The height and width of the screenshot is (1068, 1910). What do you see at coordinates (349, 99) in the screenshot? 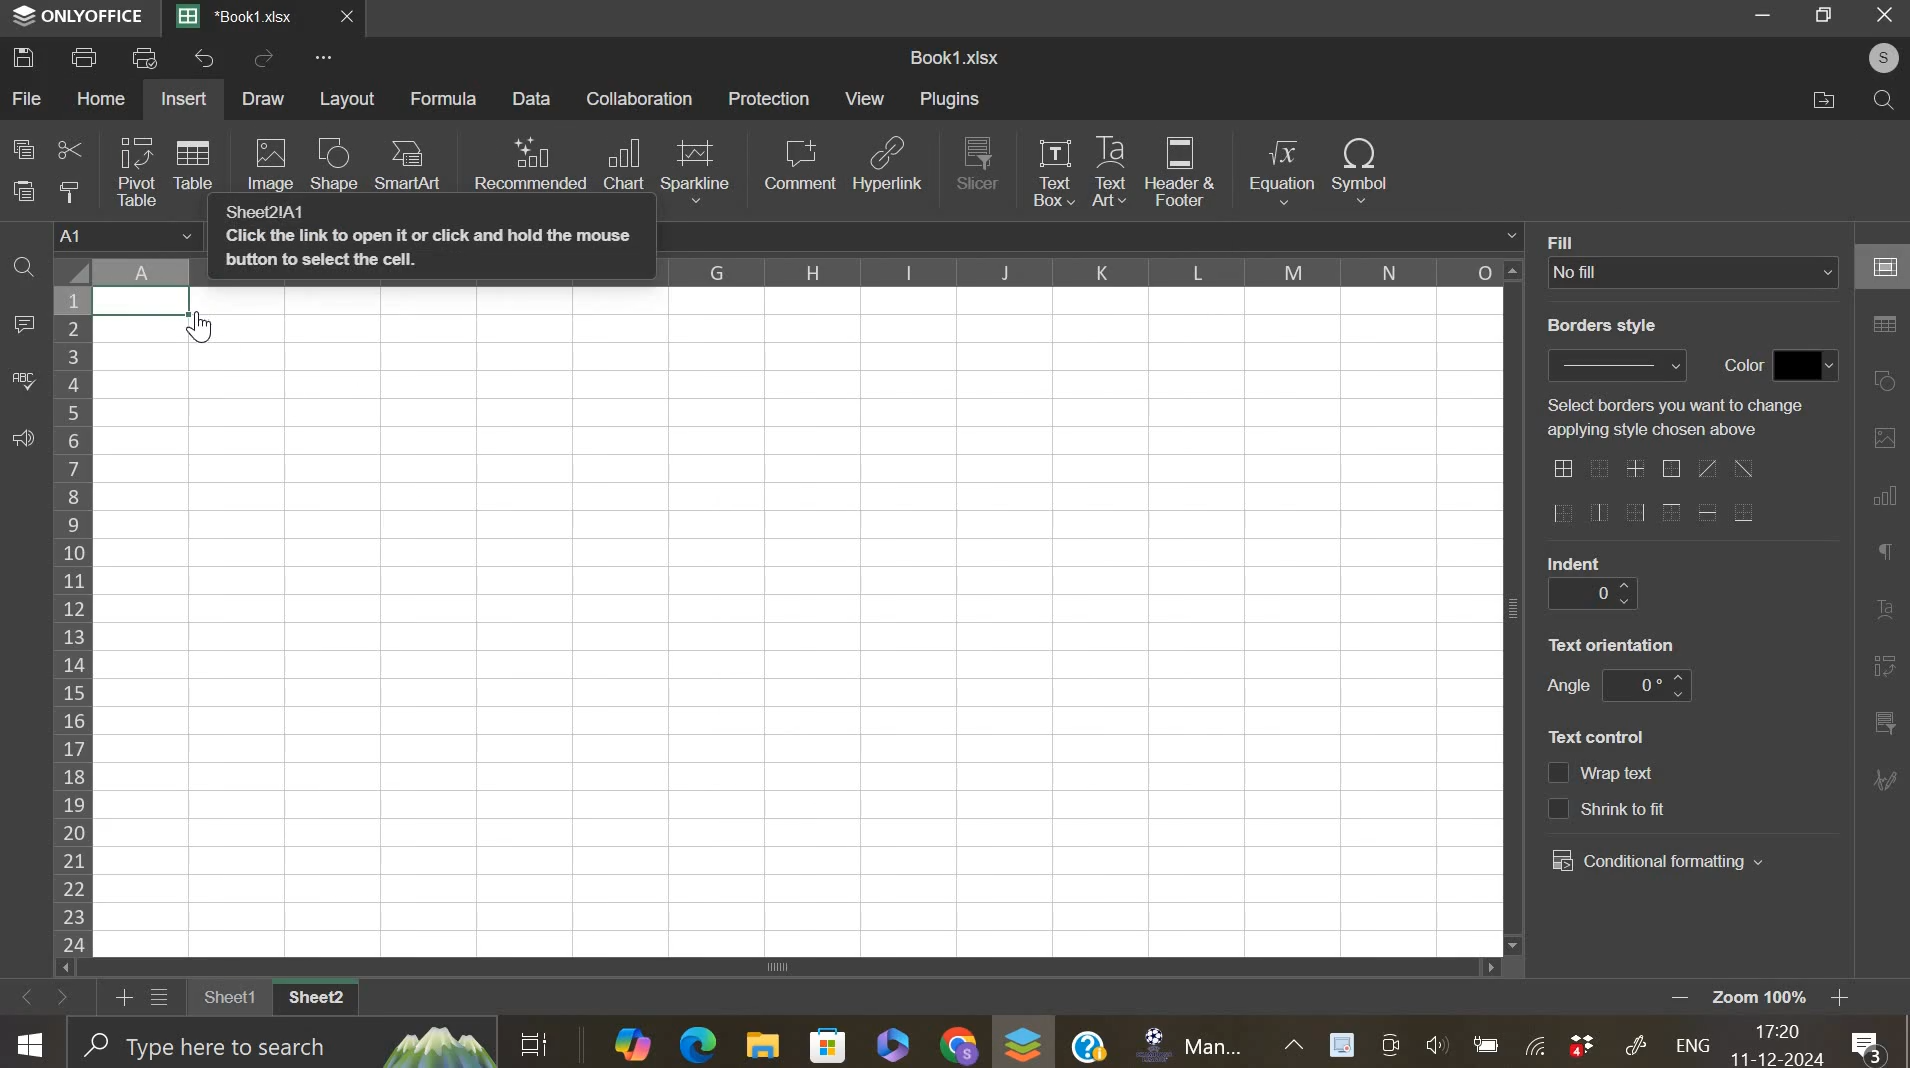
I see `layout` at bounding box center [349, 99].